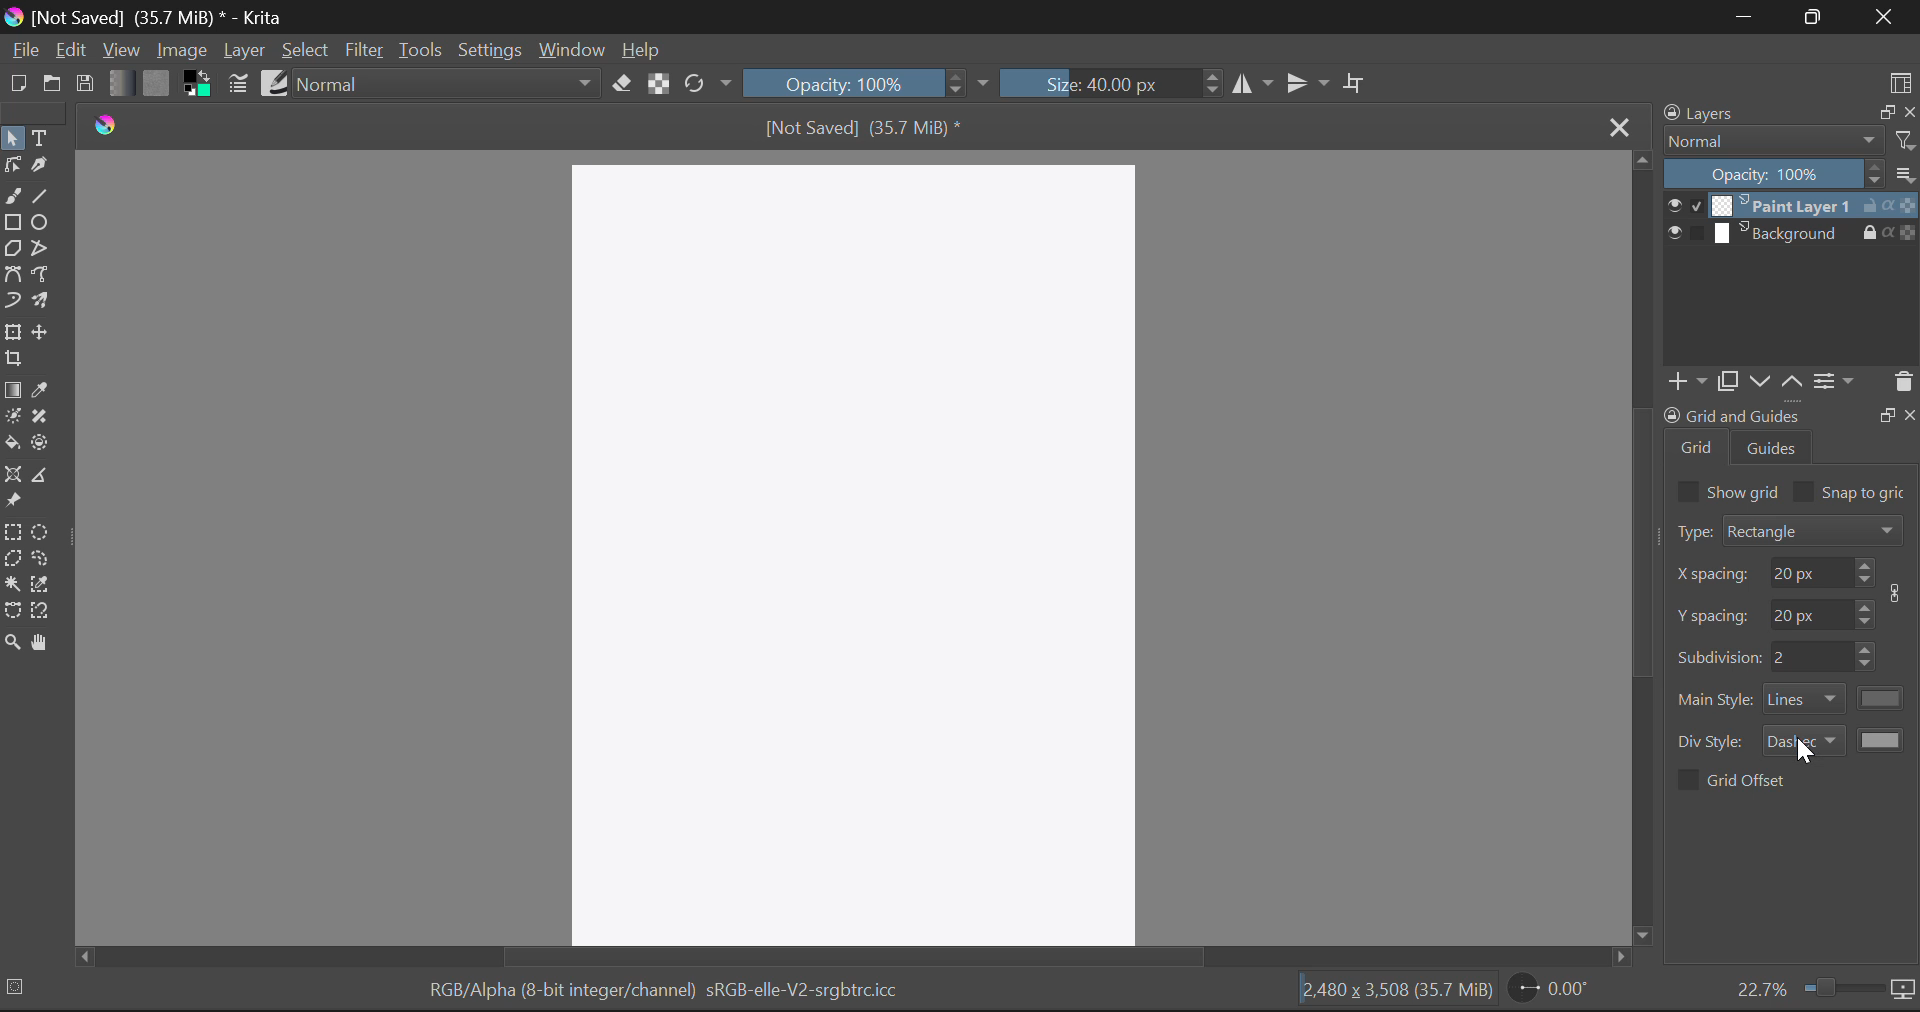  Describe the element at coordinates (1814, 529) in the screenshot. I see `rectangle` at that location.